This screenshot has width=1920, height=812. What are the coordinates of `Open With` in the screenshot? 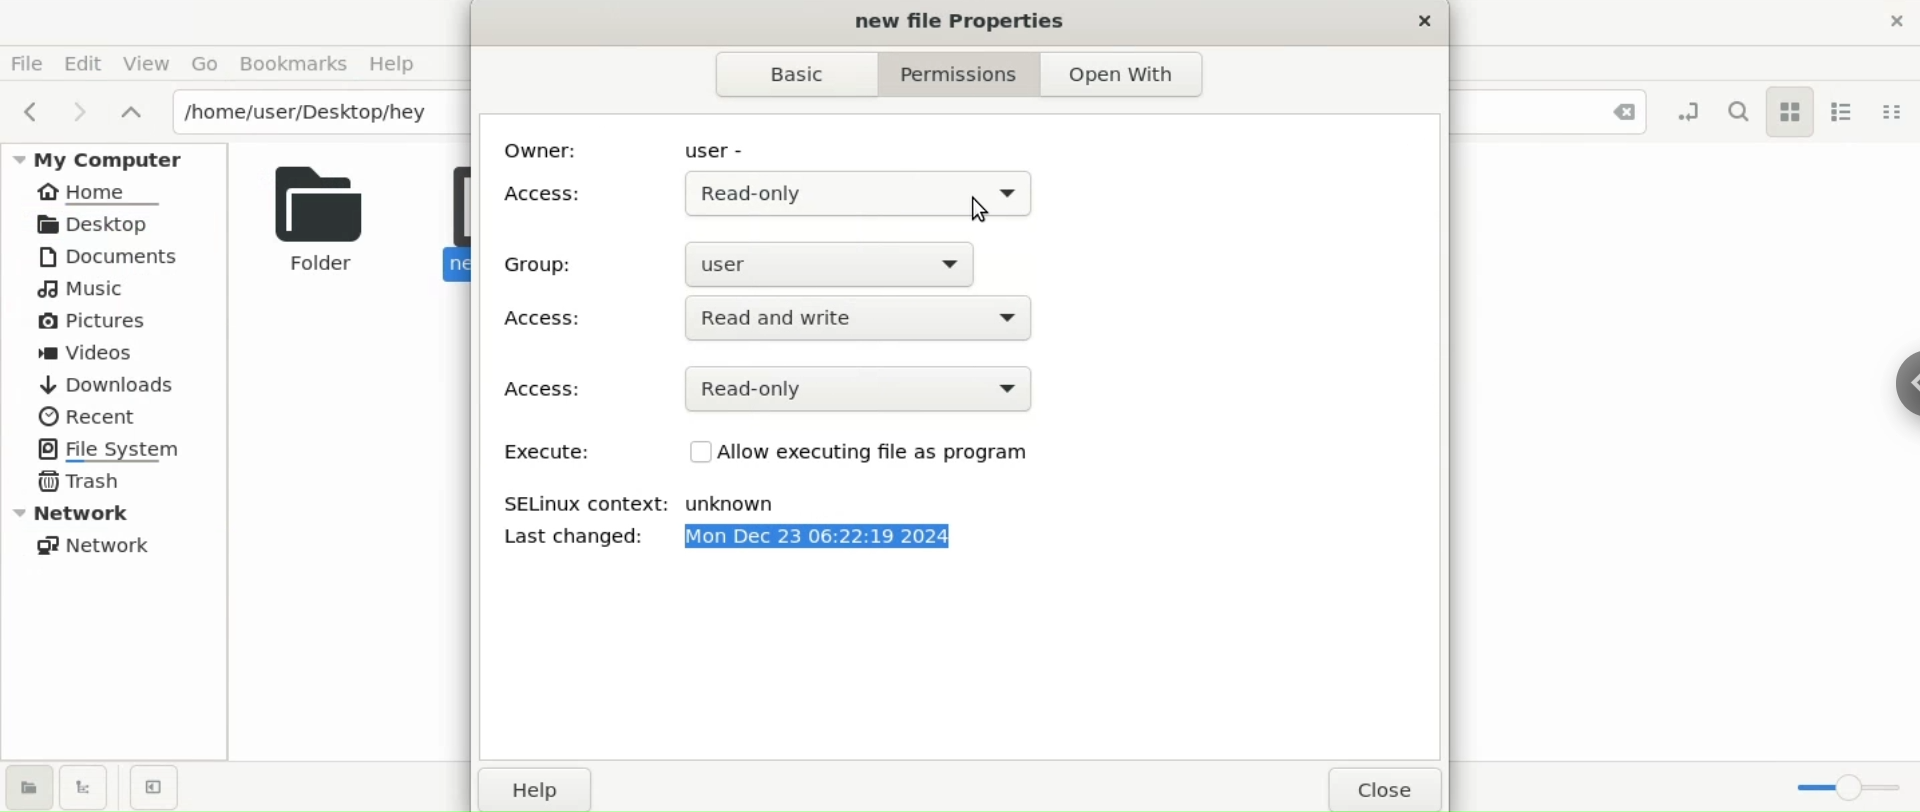 It's located at (1125, 75).